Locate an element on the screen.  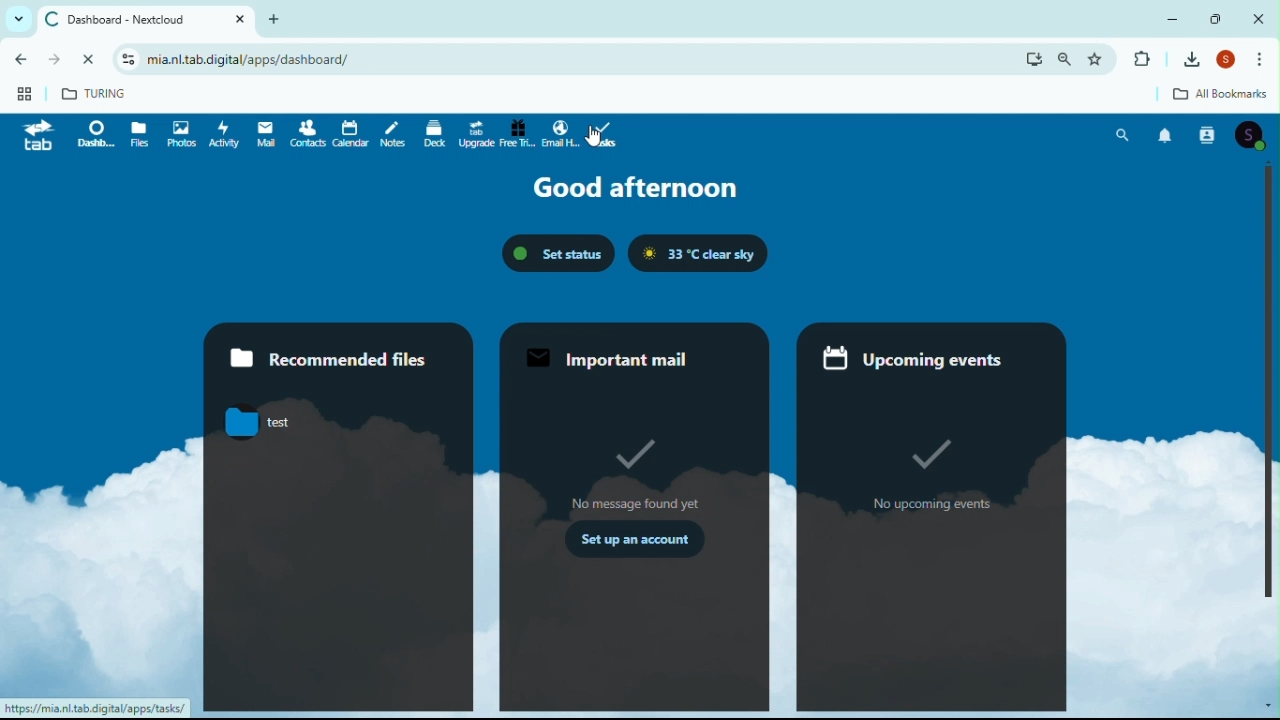
Activity is located at coordinates (223, 136).